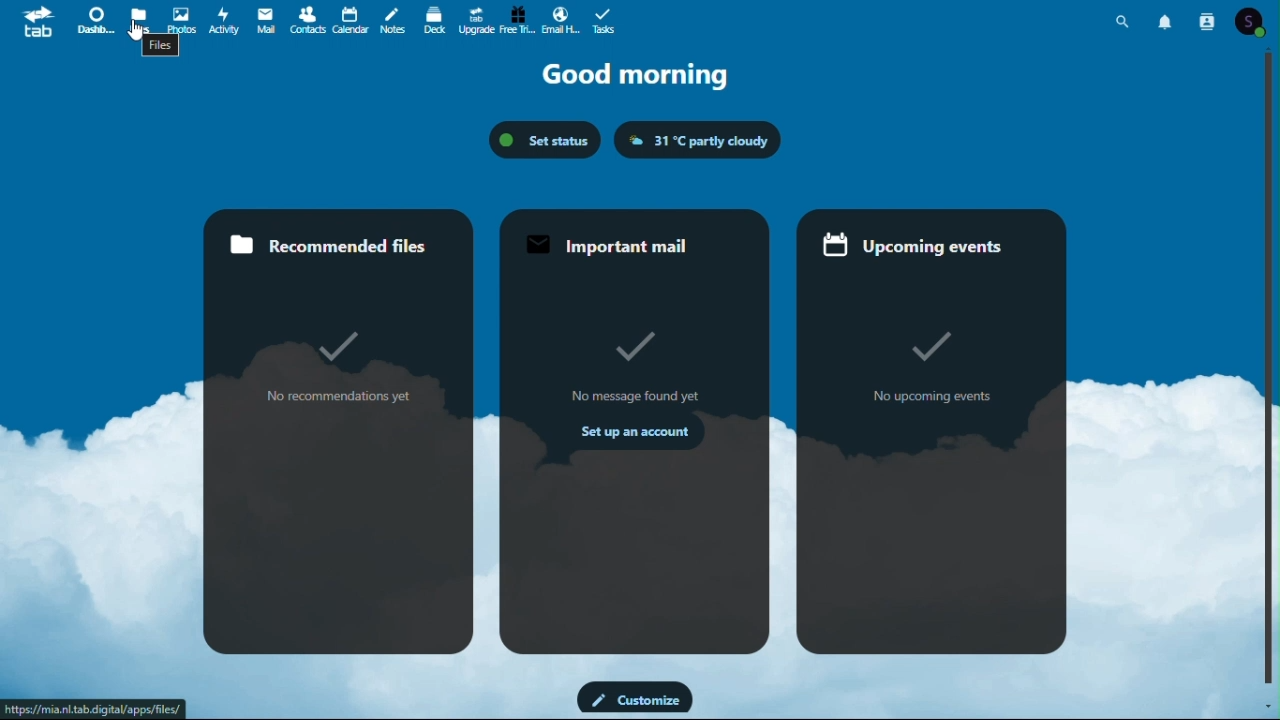  What do you see at coordinates (179, 17) in the screenshot?
I see `photos` at bounding box center [179, 17].